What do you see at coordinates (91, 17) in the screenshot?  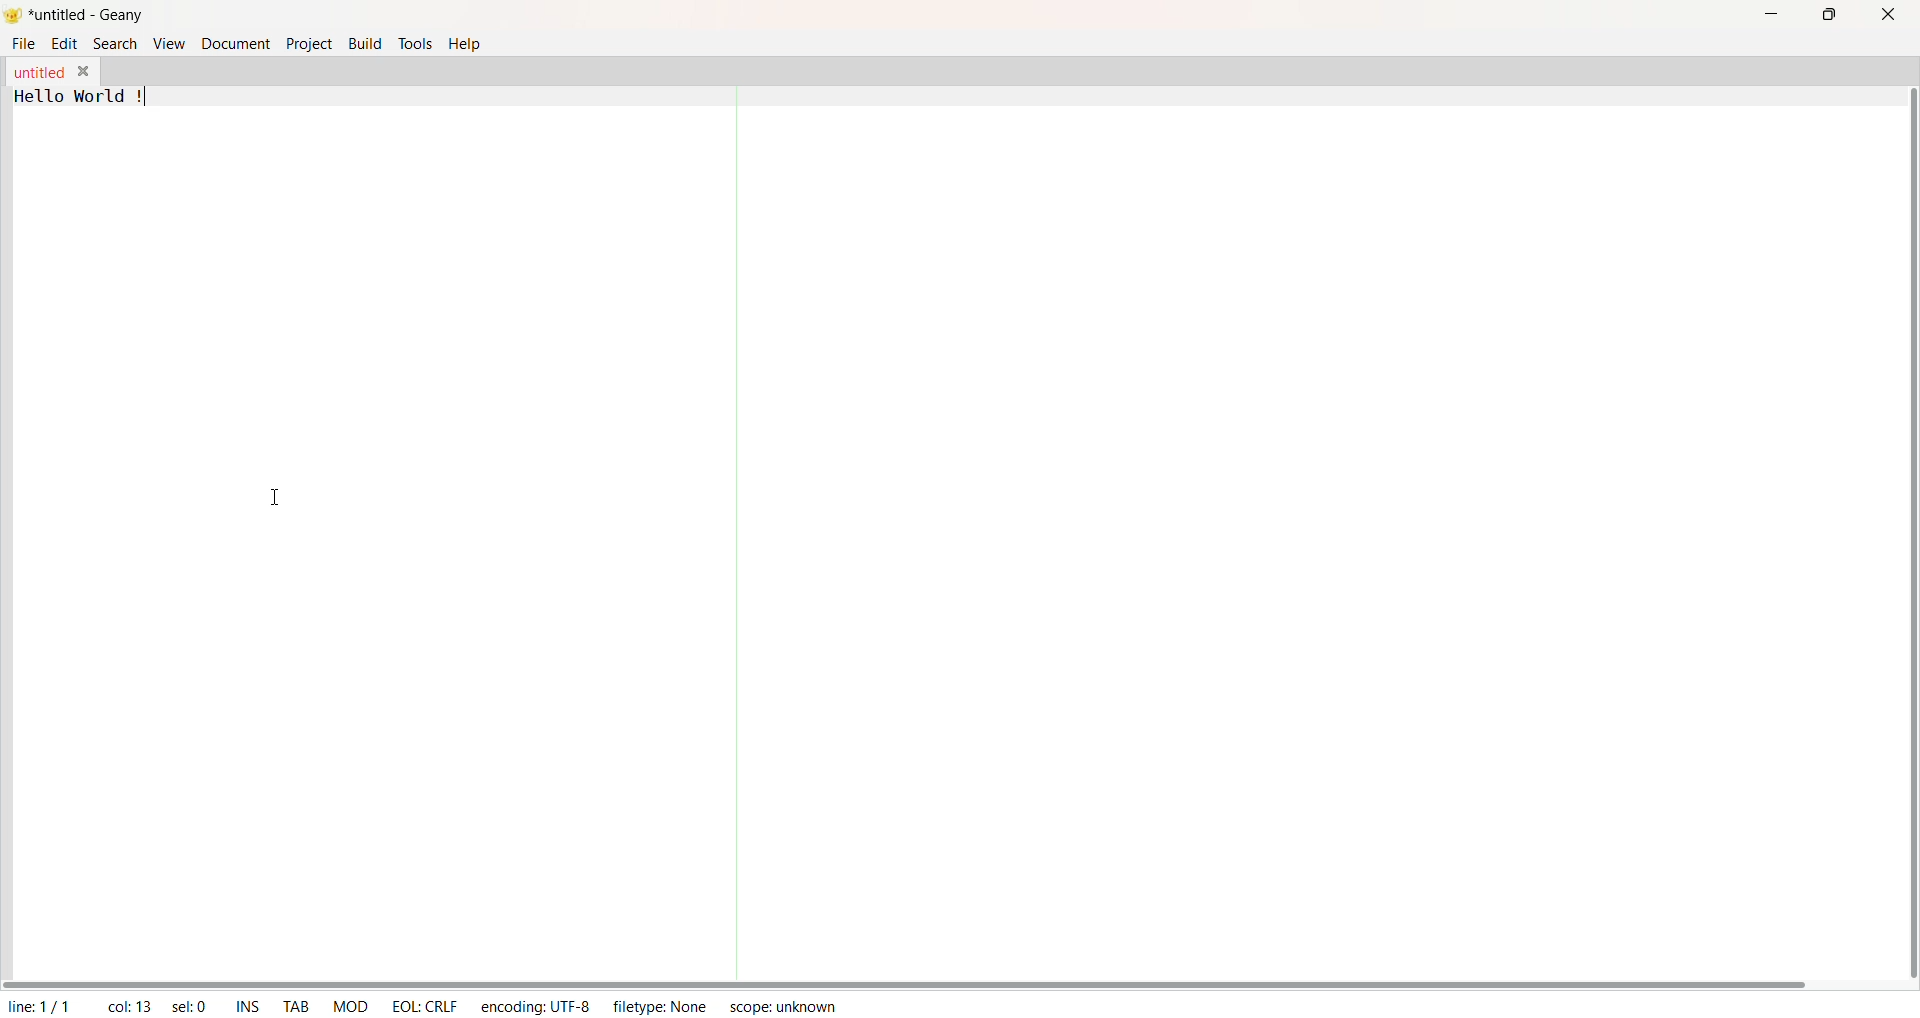 I see `Title` at bounding box center [91, 17].